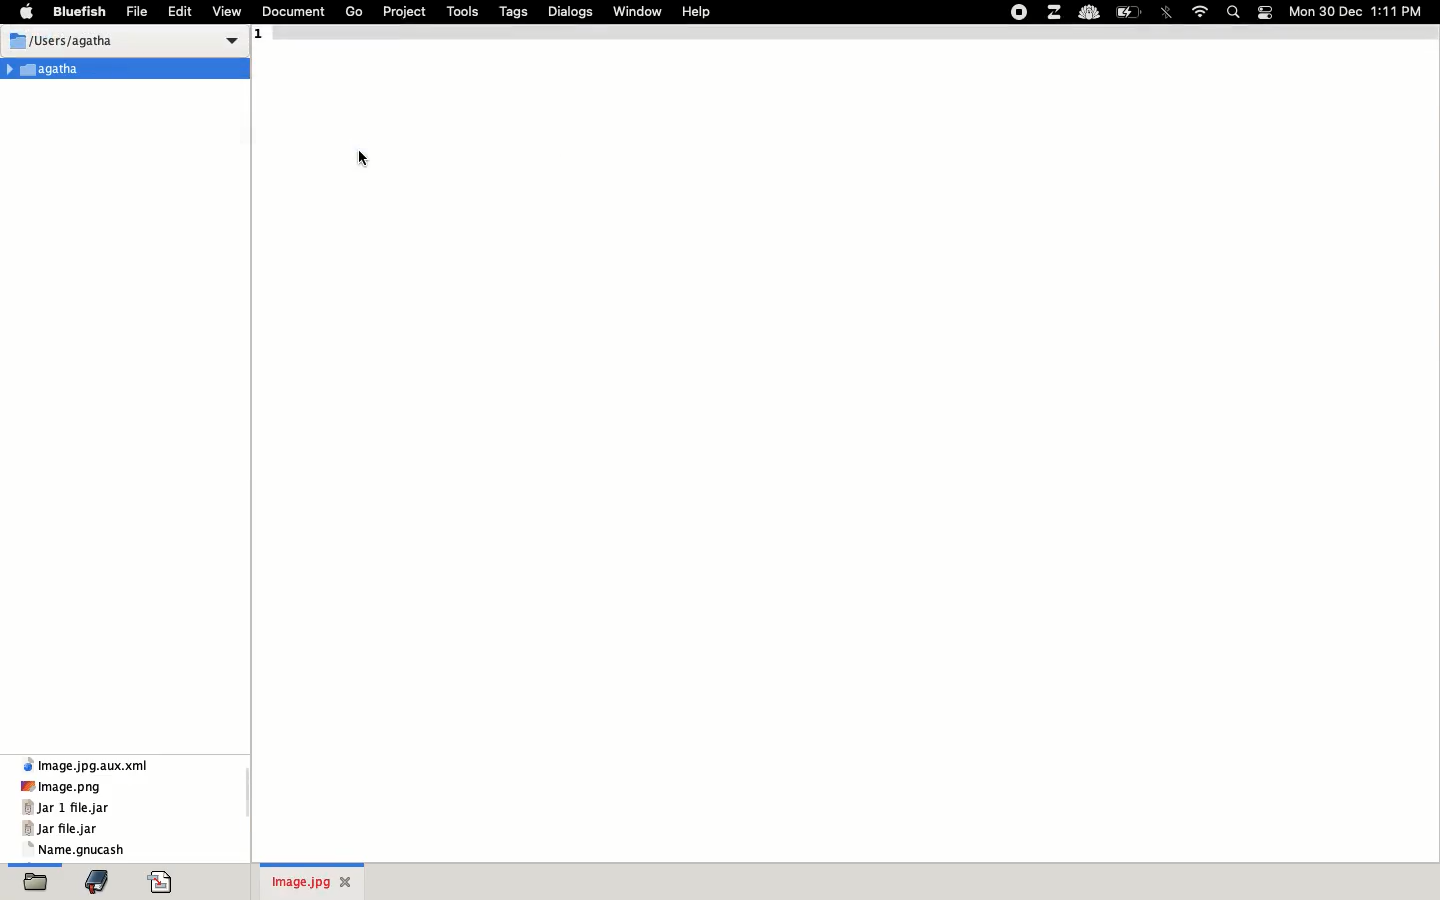 This screenshot has width=1440, height=900. What do you see at coordinates (264, 39) in the screenshot?
I see `1` at bounding box center [264, 39].